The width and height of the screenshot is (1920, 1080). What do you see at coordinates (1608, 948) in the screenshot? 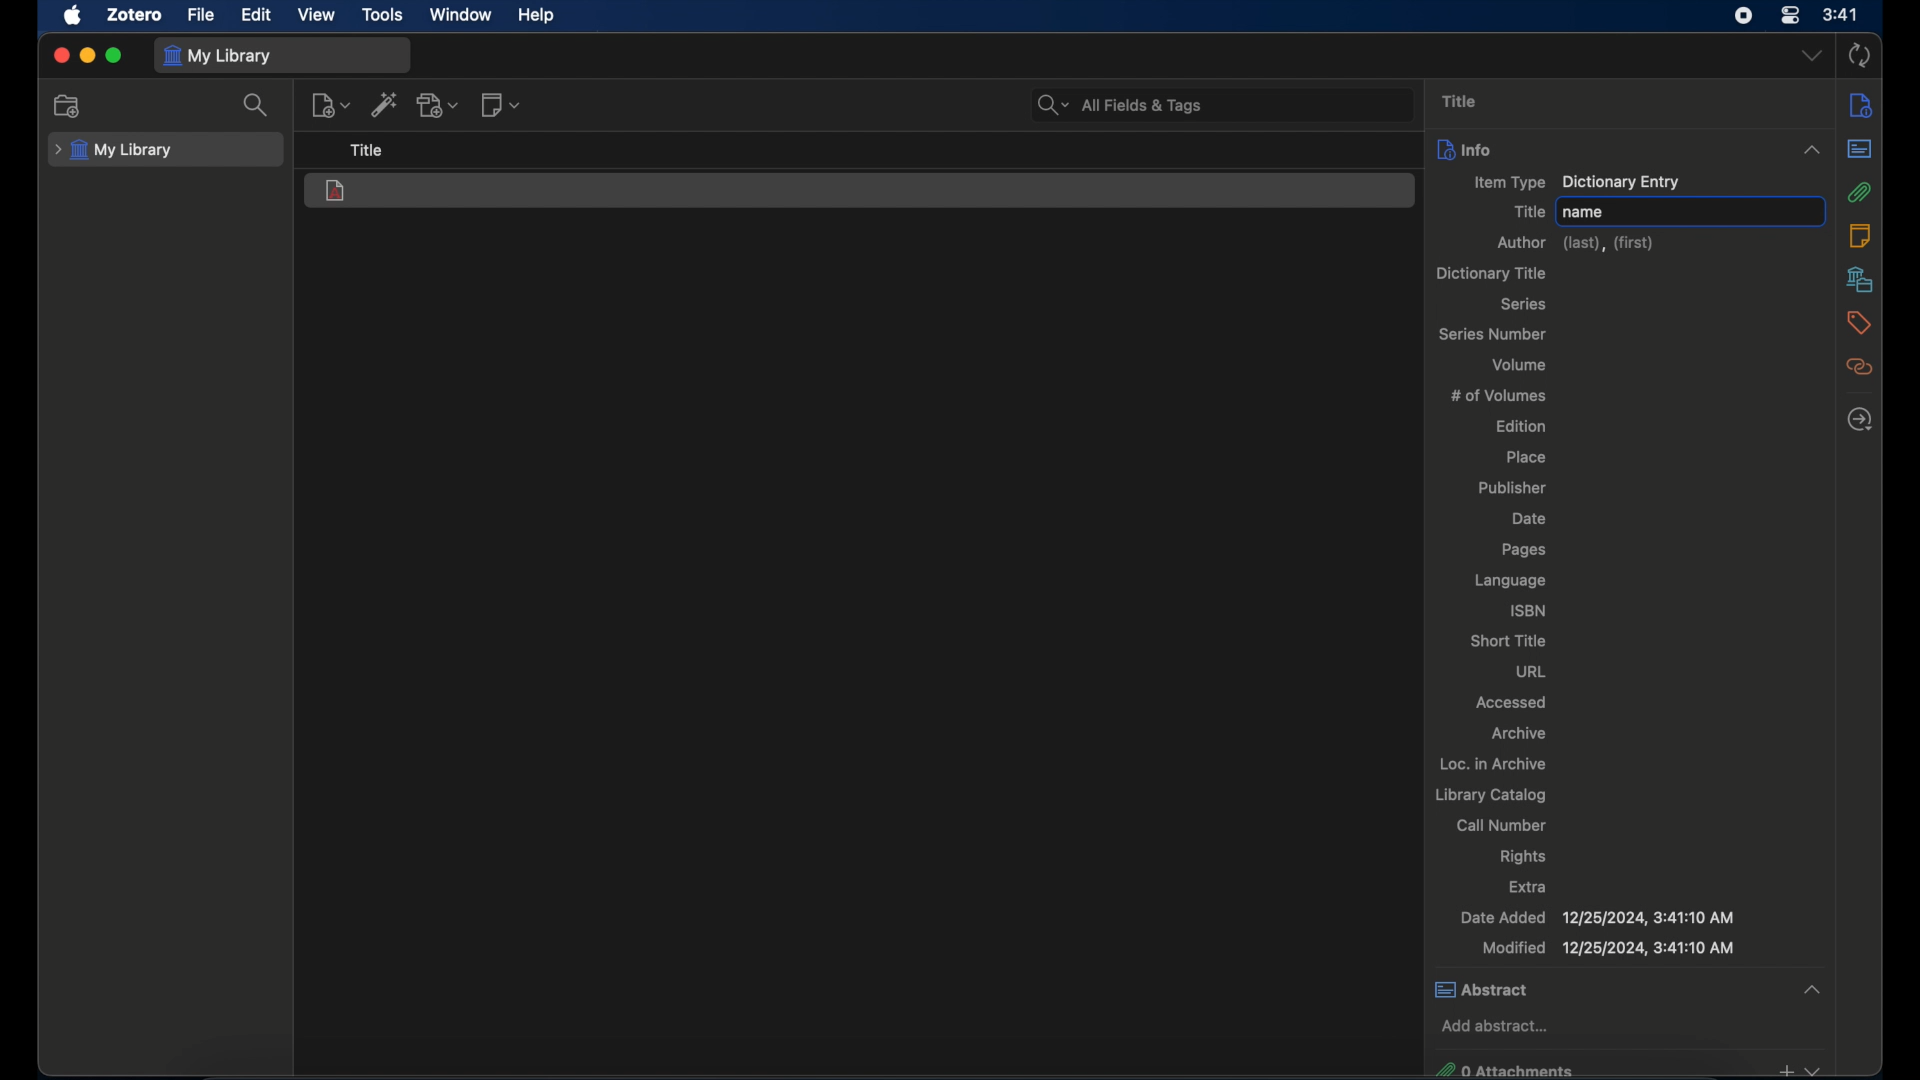
I see `modified` at bounding box center [1608, 948].